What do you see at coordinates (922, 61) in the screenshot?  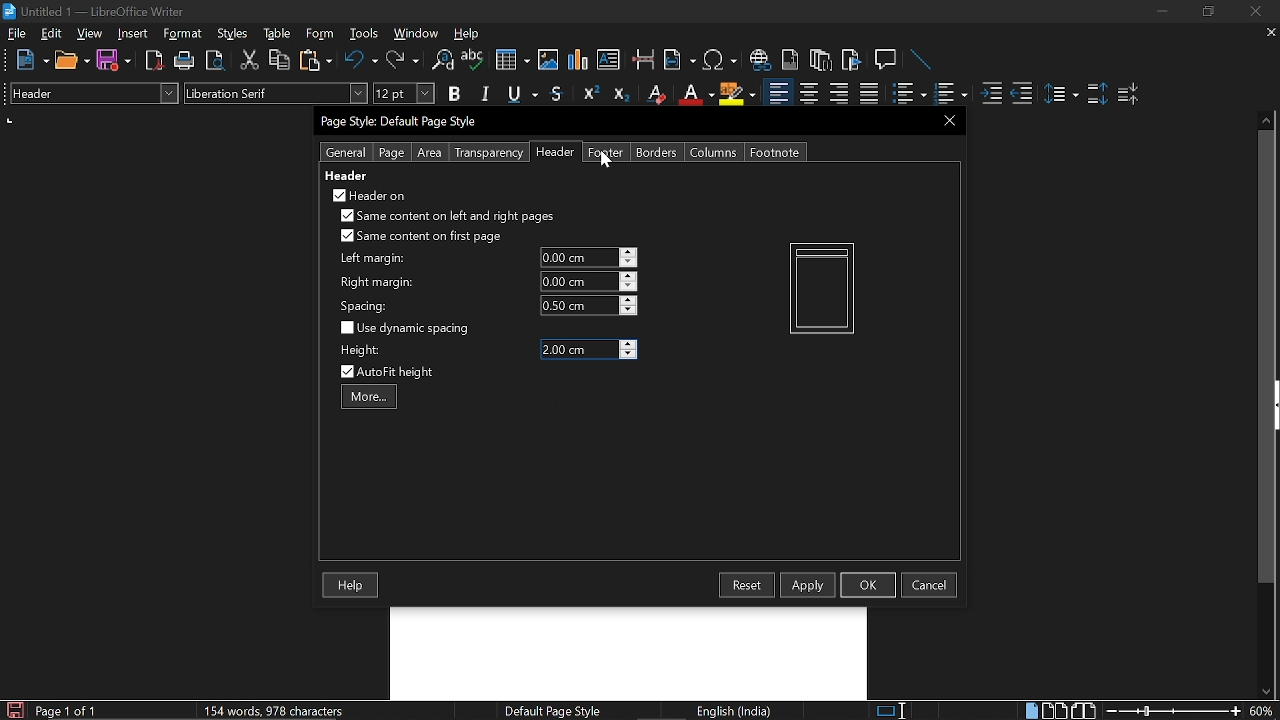 I see `Line` at bounding box center [922, 61].